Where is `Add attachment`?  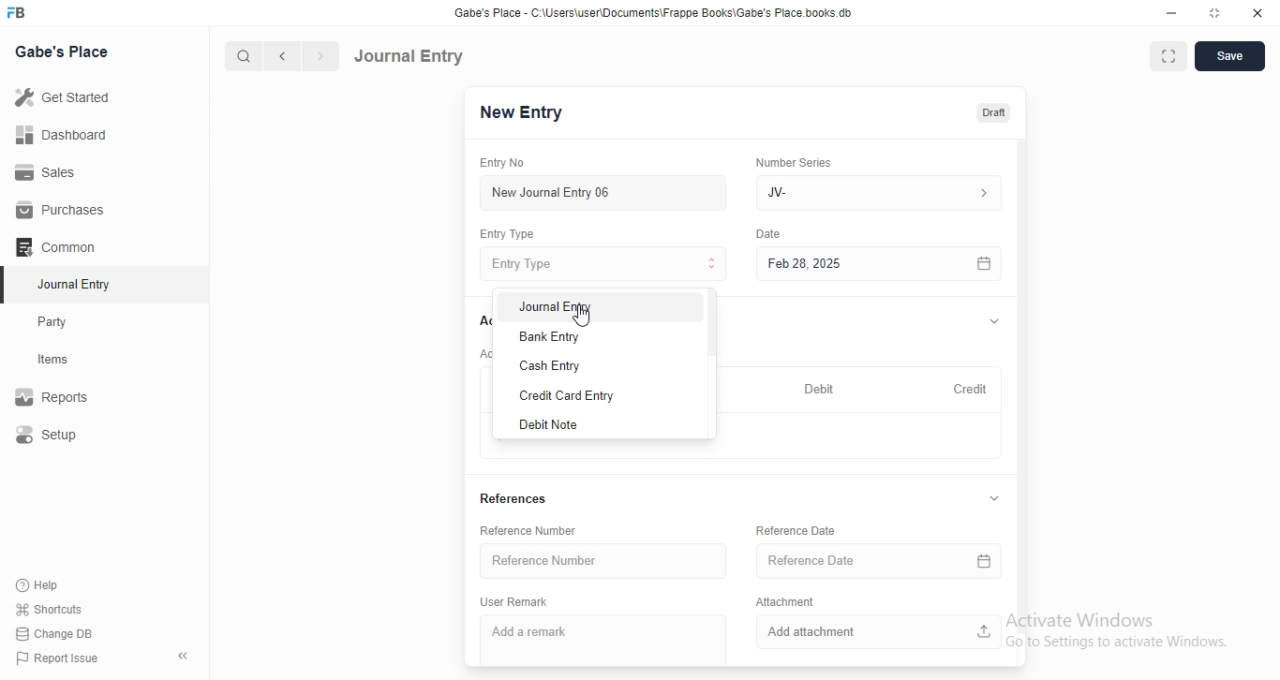
Add attachment is located at coordinates (878, 632).